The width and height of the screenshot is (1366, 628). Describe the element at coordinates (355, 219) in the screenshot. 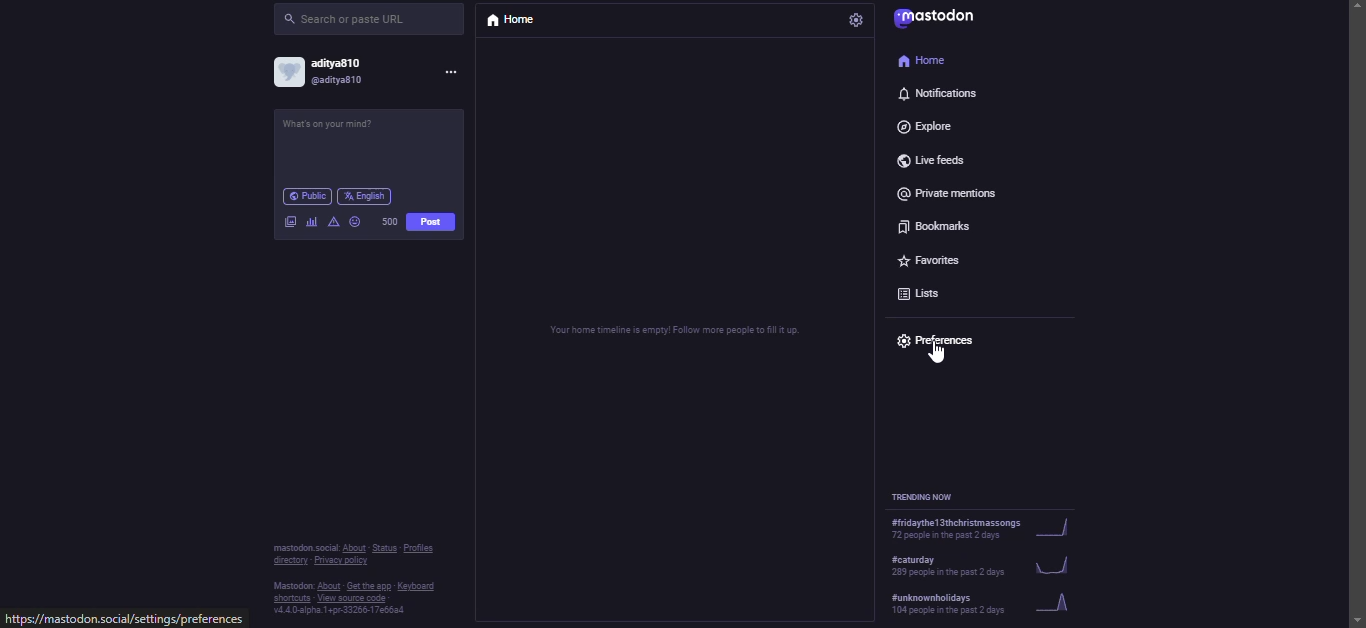

I see `emoji` at that location.